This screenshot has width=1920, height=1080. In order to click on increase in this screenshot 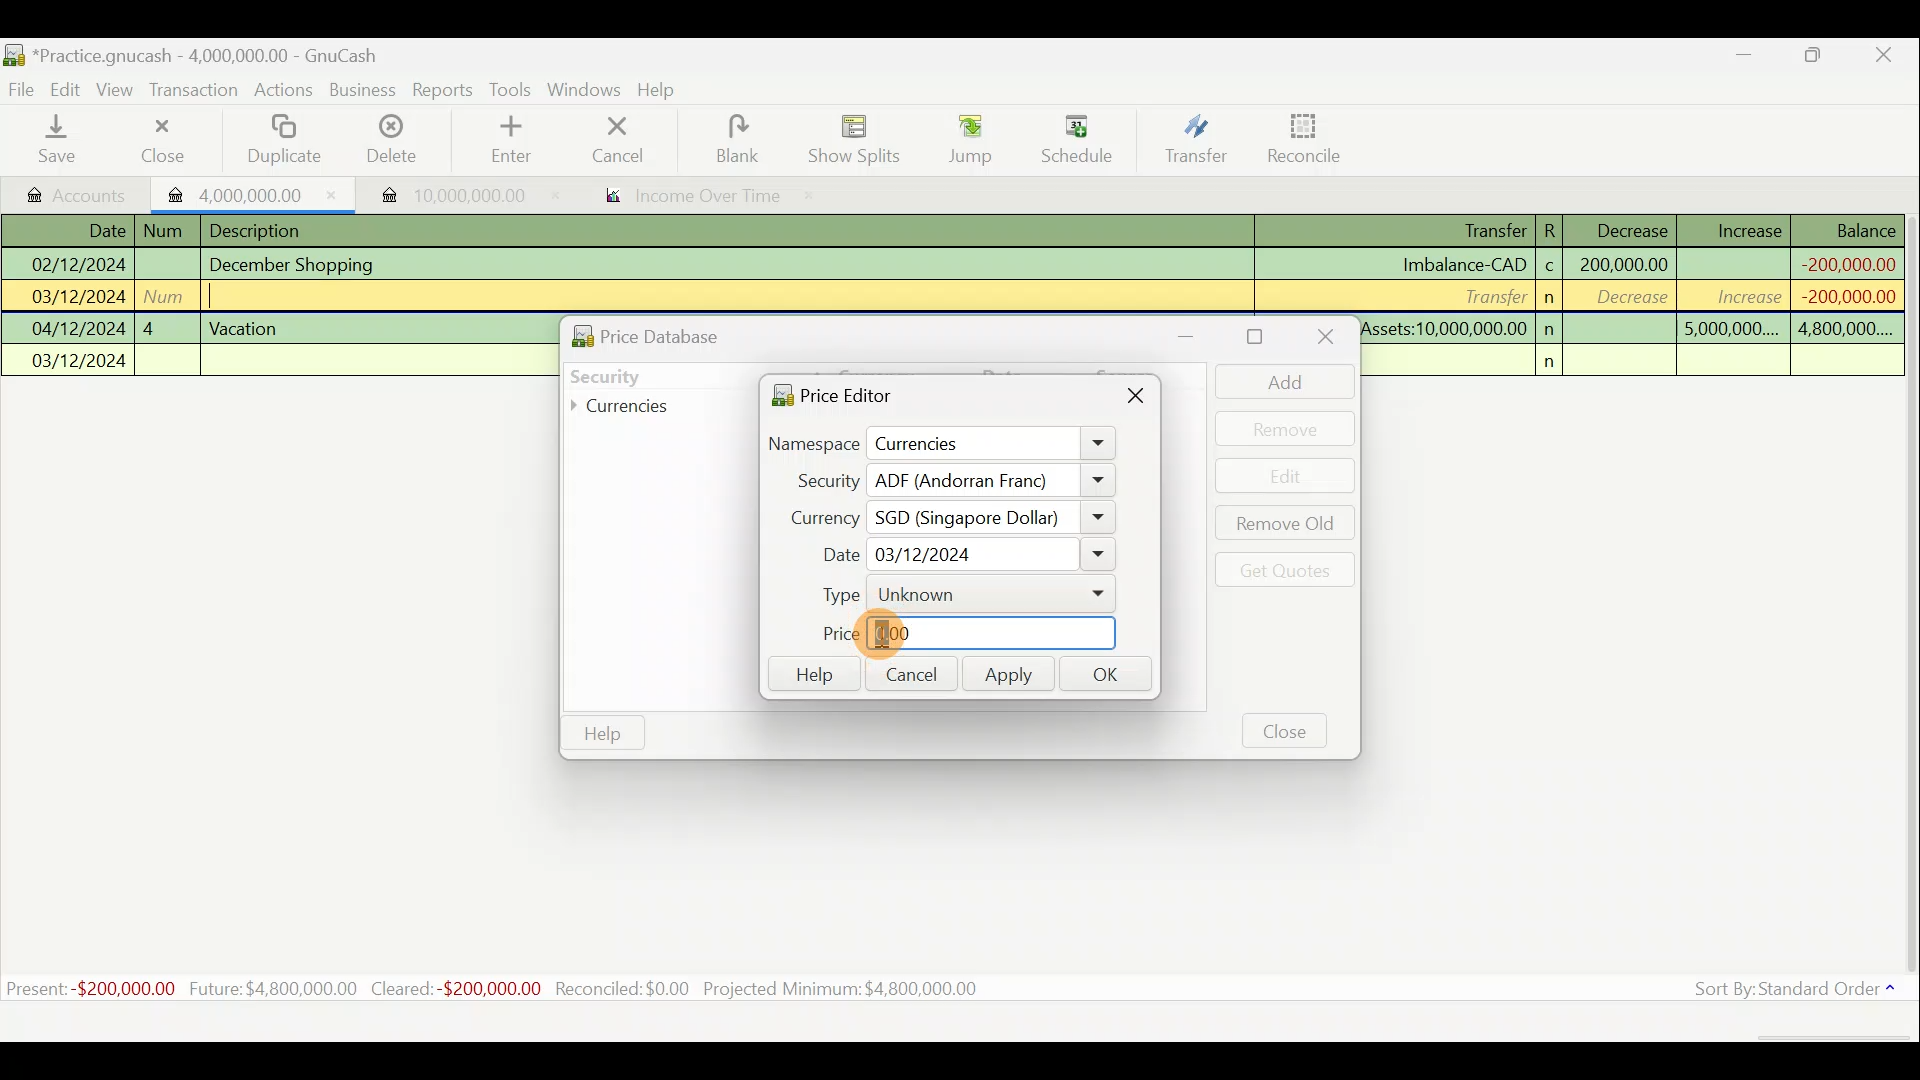, I will do `click(1737, 296)`.